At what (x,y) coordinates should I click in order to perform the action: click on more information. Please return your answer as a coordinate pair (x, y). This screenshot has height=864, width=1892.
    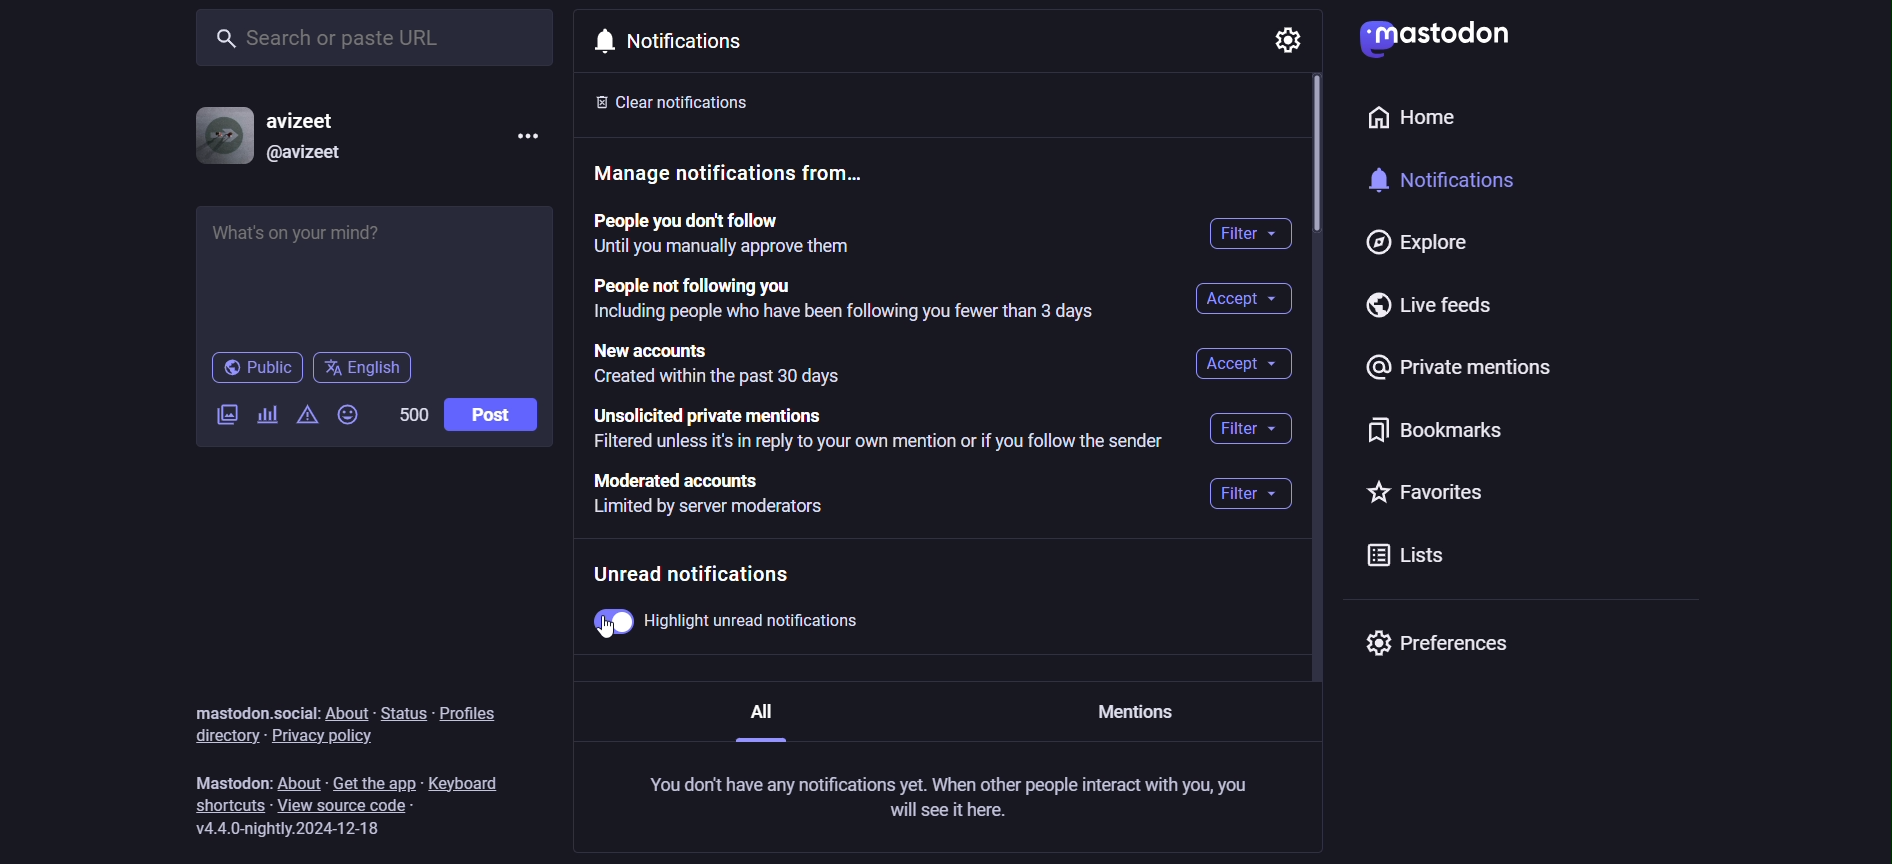
    Looking at the image, I should click on (530, 138).